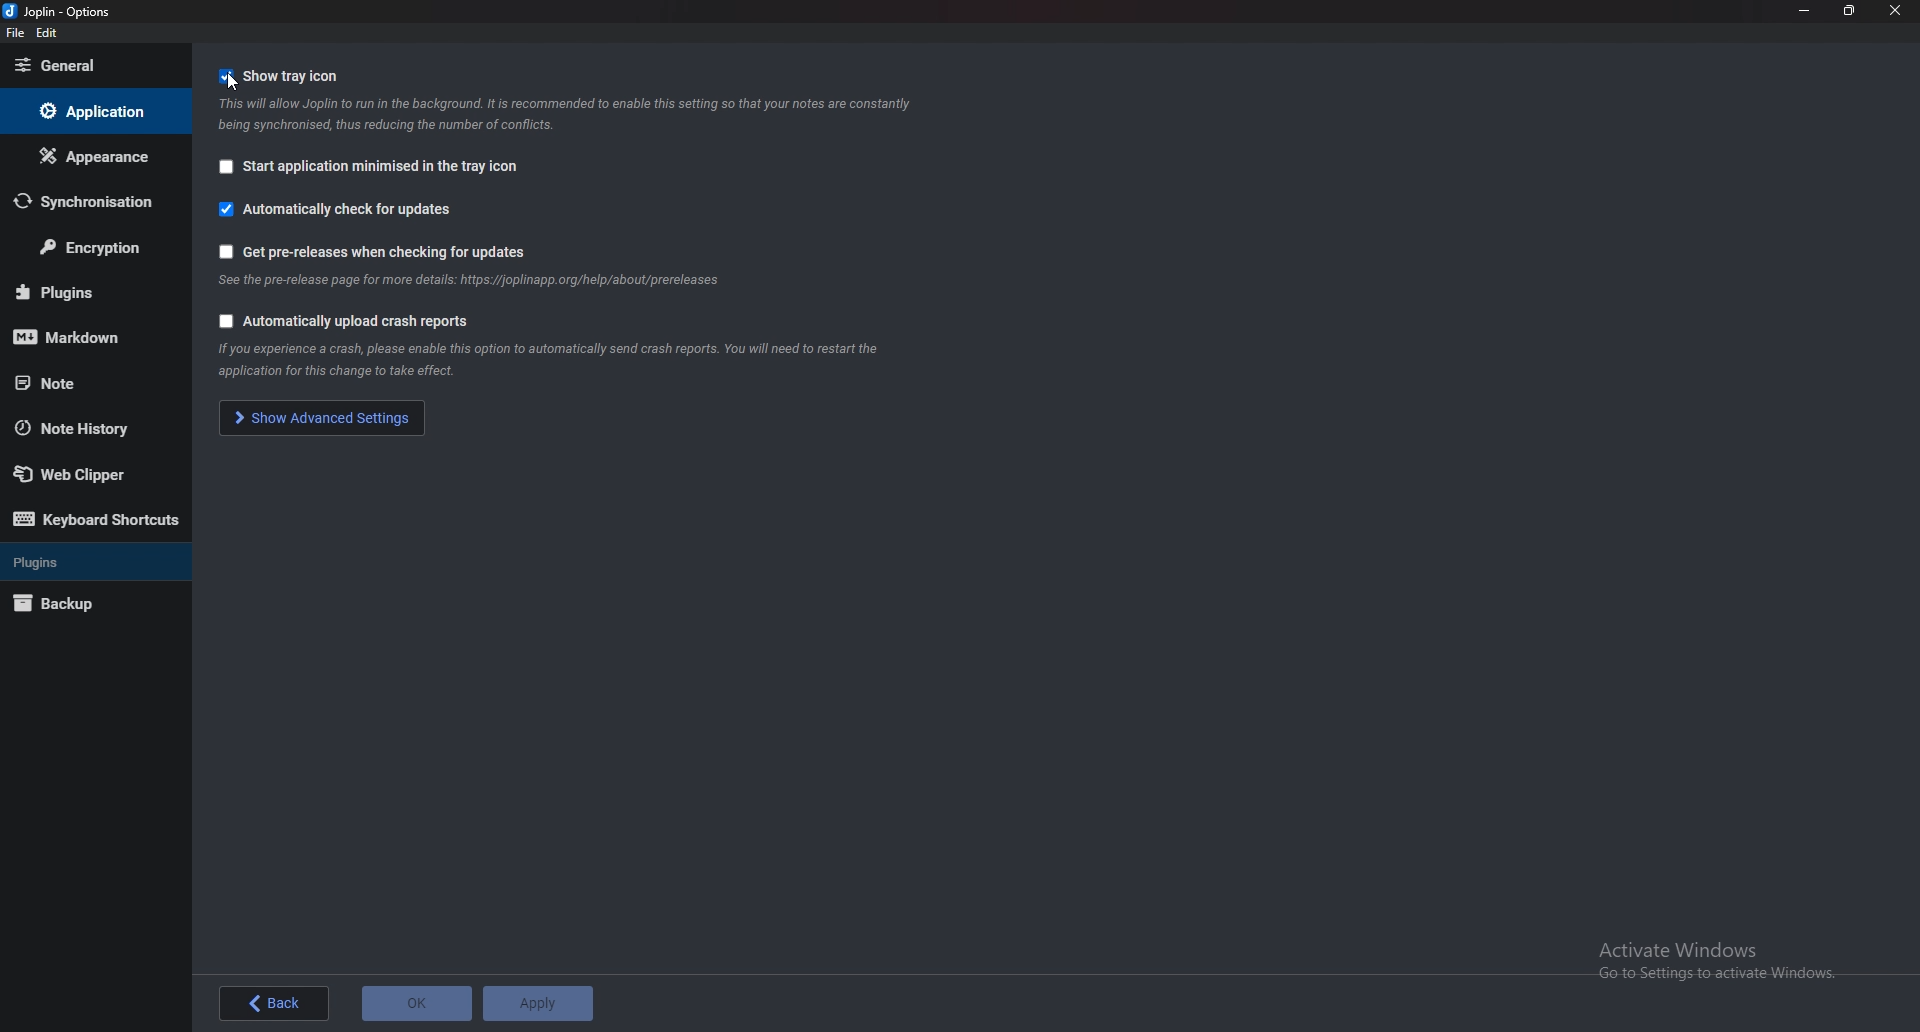 The width and height of the screenshot is (1920, 1032). I want to click on cursor, so click(238, 83).